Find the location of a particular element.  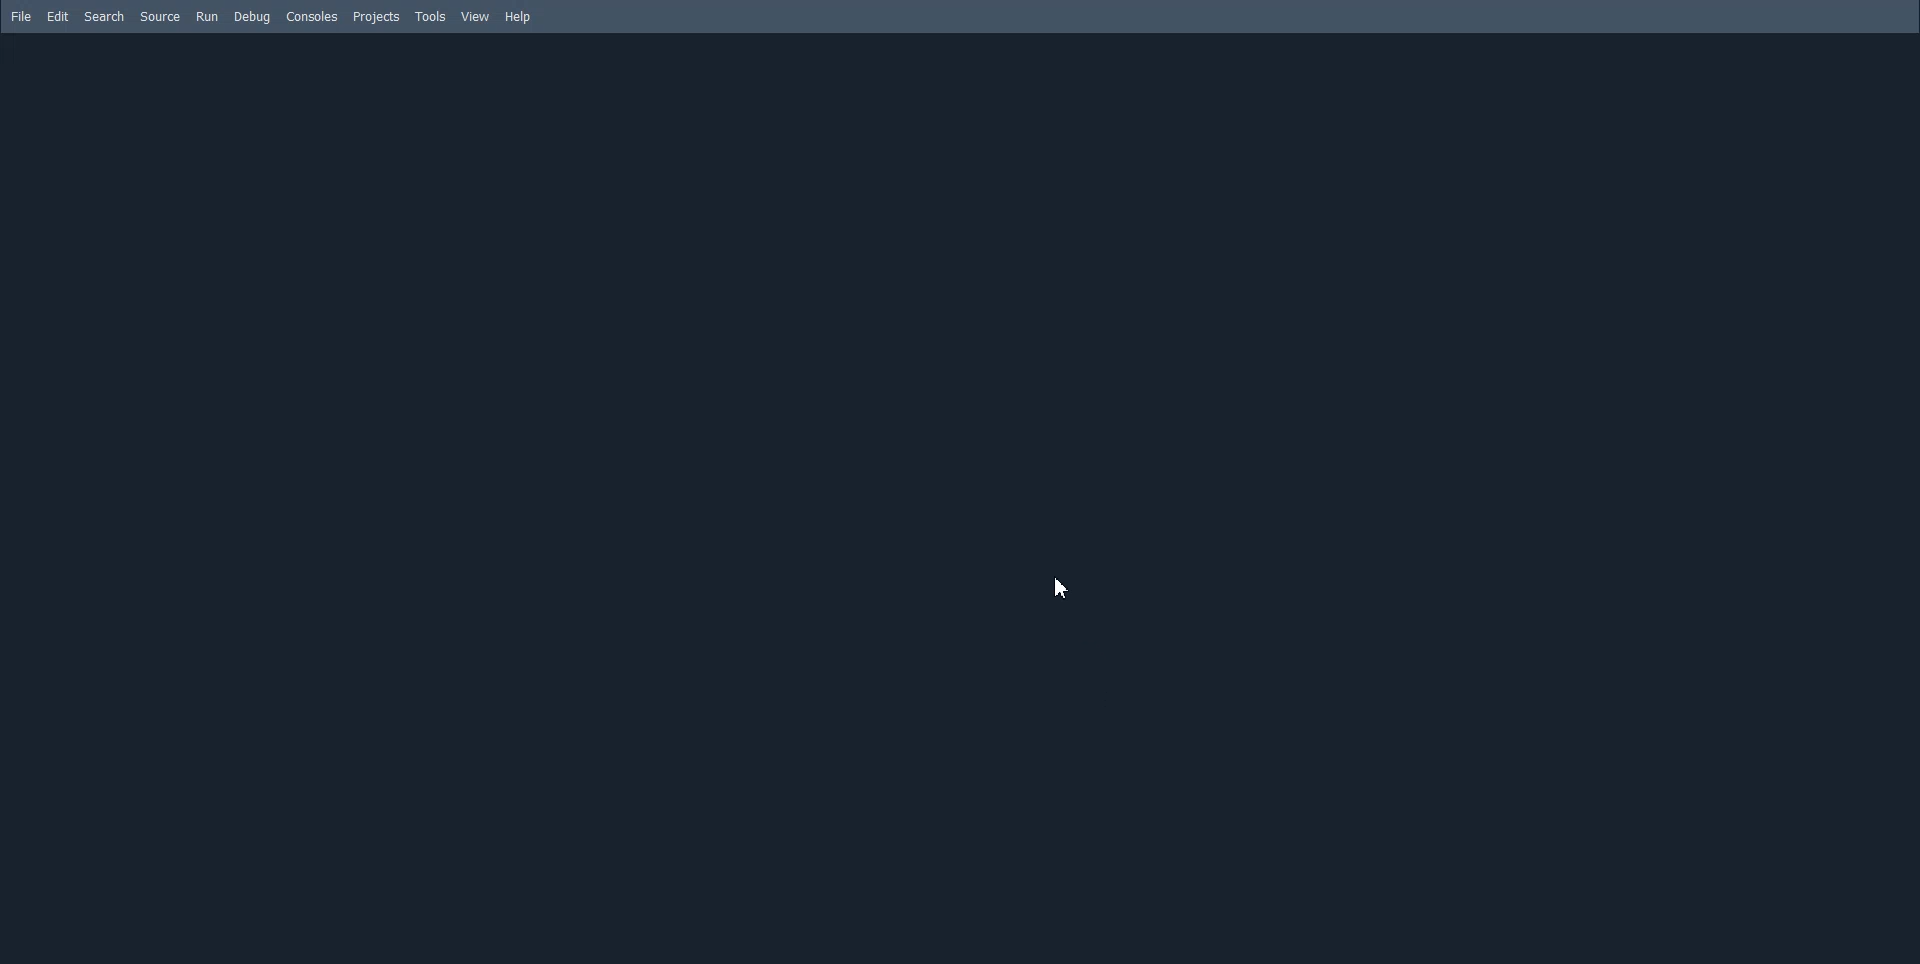

Debug is located at coordinates (252, 17).